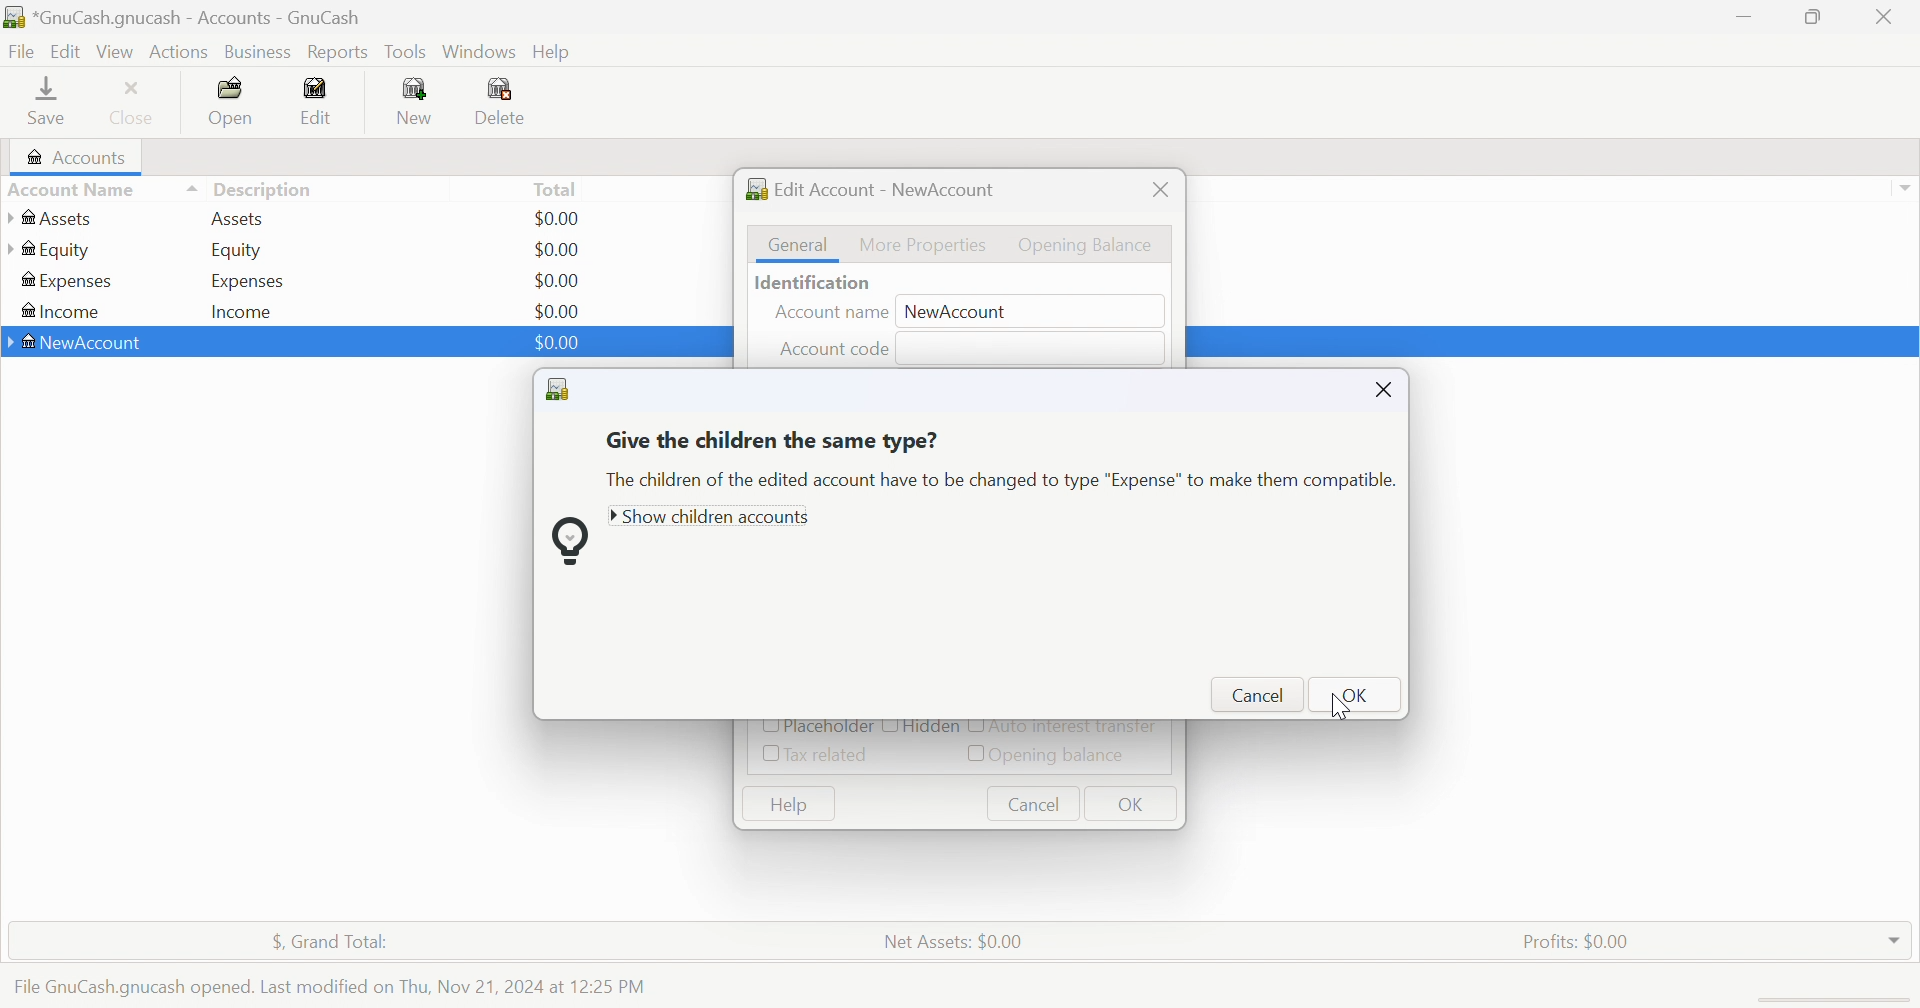 The width and height of the screenshot is (1920, 1008). Describe the element at coordinates (827, 727) in the screenshot. I see `Placeholder` at that location.